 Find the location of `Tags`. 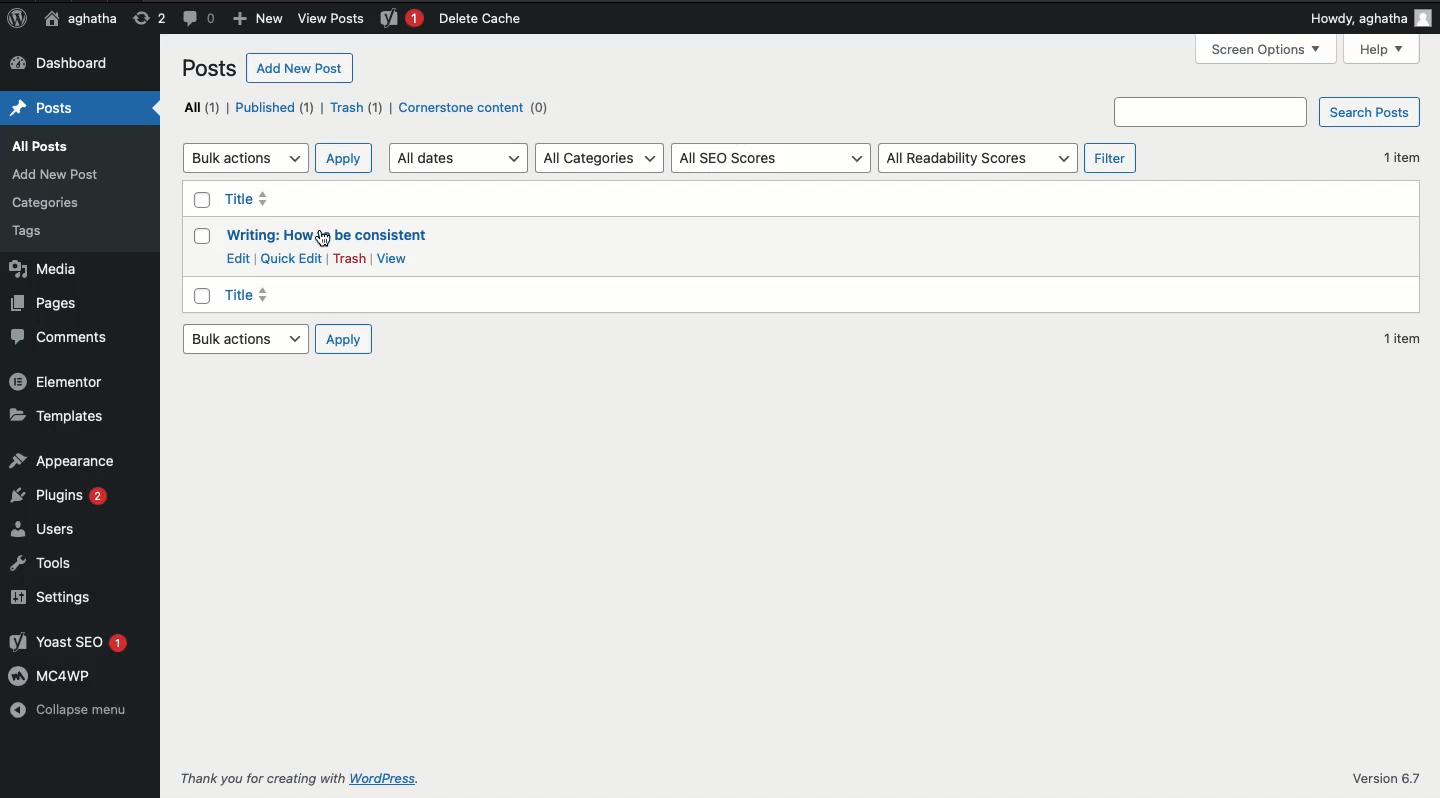

Tags is located at coordinates (31, 229).